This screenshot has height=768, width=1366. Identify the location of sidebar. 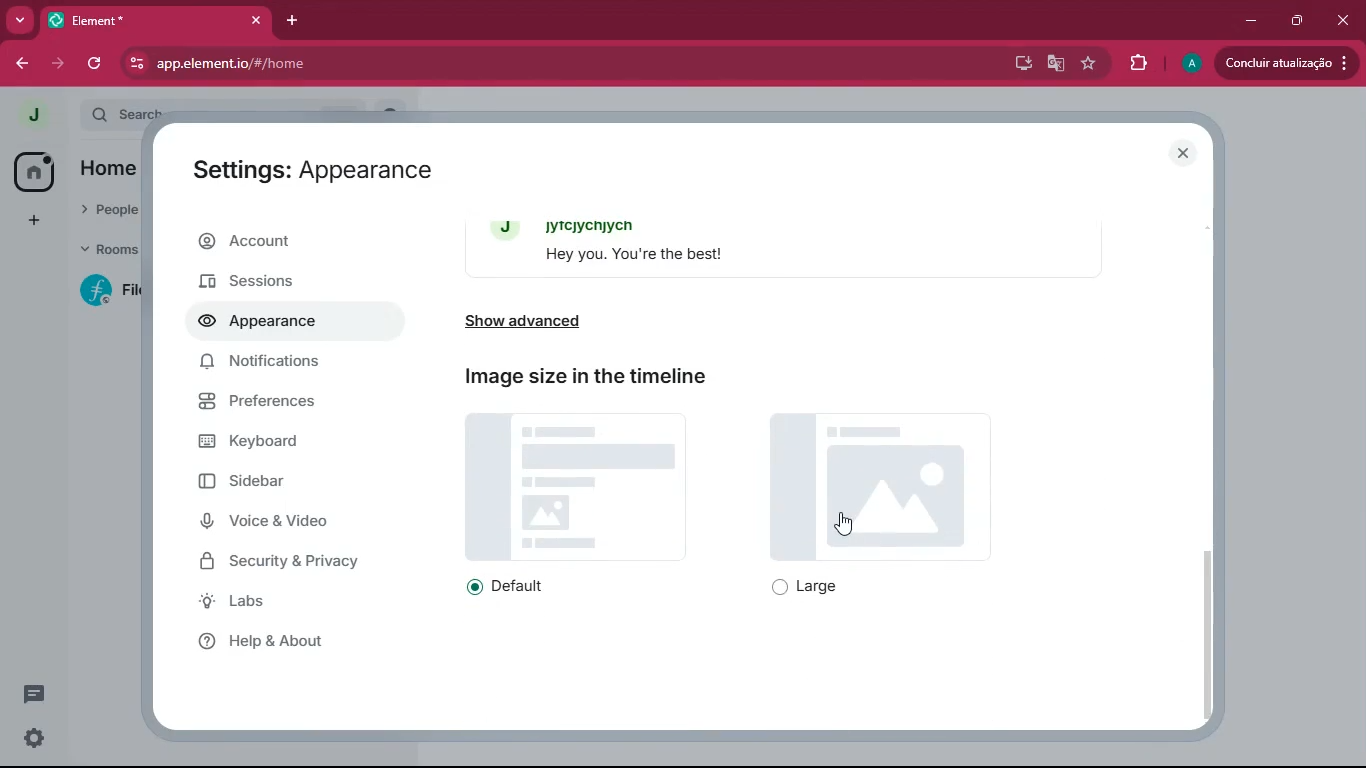
(286, 486).